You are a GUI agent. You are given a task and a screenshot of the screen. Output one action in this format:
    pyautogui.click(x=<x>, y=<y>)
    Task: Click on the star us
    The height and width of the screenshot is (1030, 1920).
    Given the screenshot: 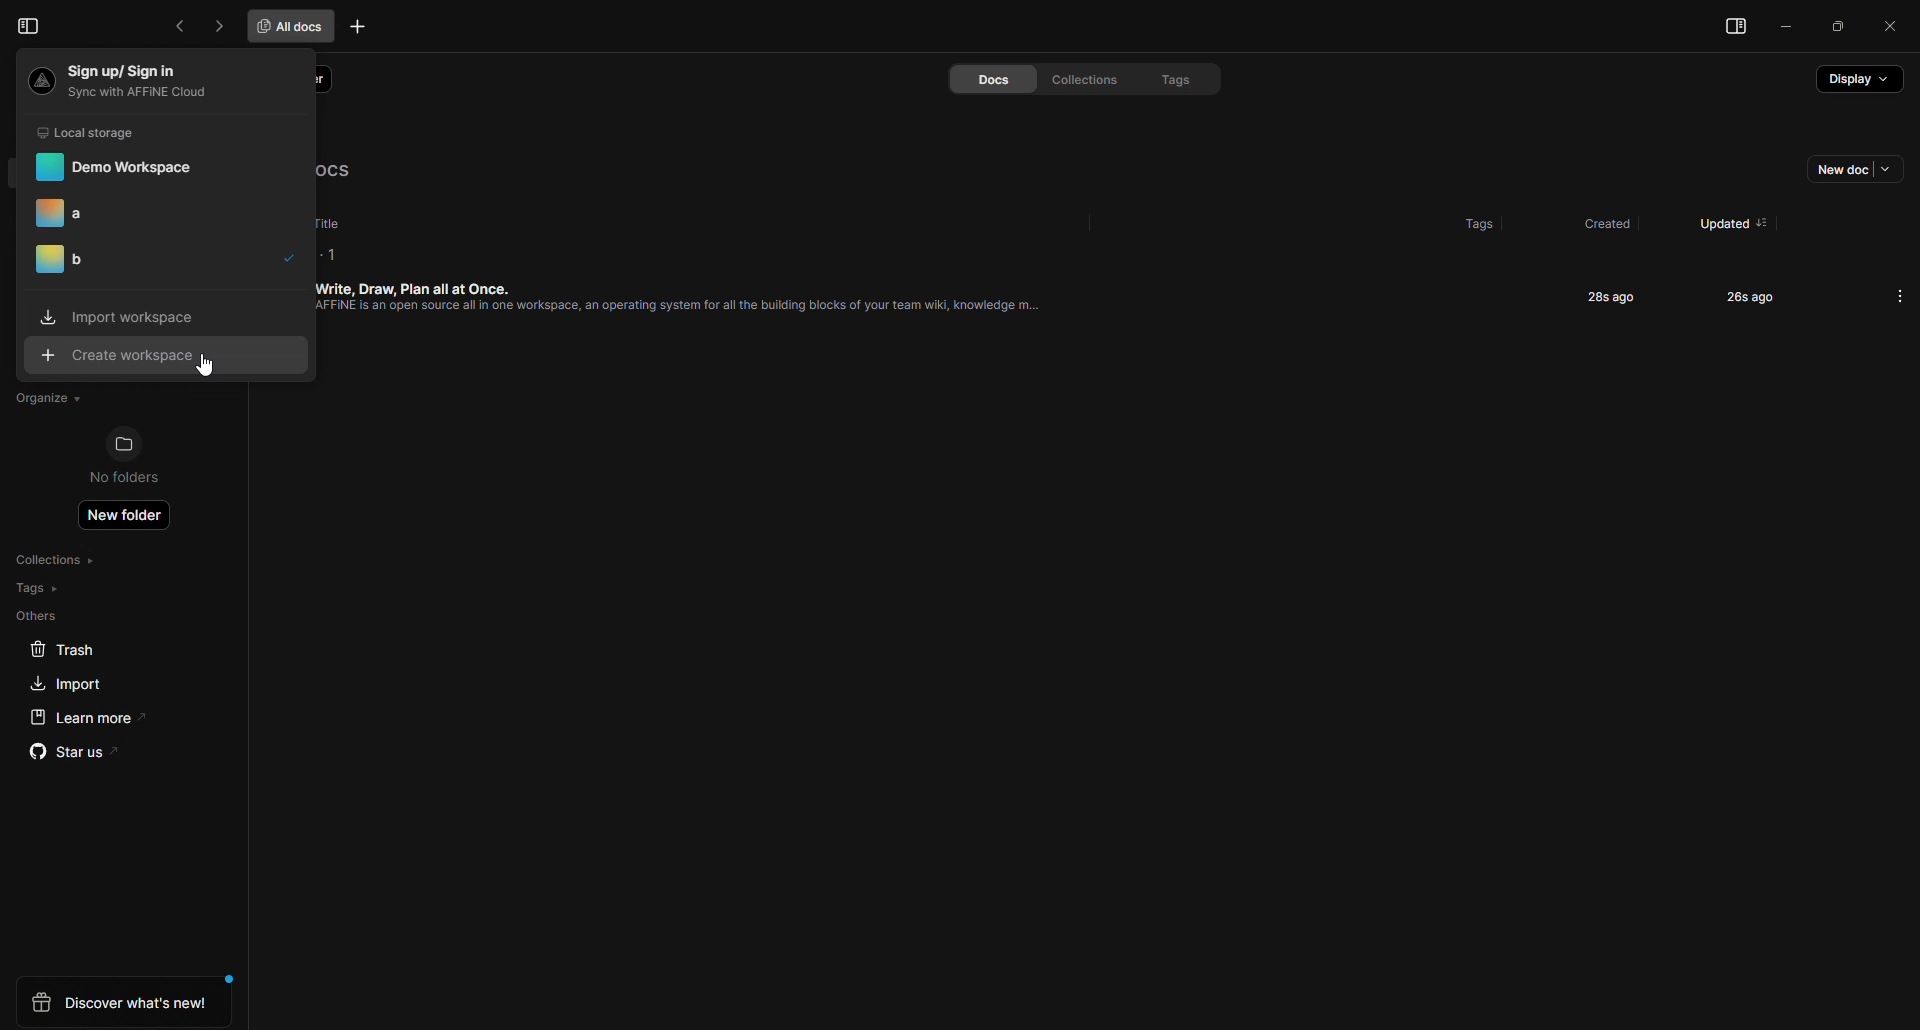 What is the action you would take?
    pyautogui.click(x=73, y=755)
    